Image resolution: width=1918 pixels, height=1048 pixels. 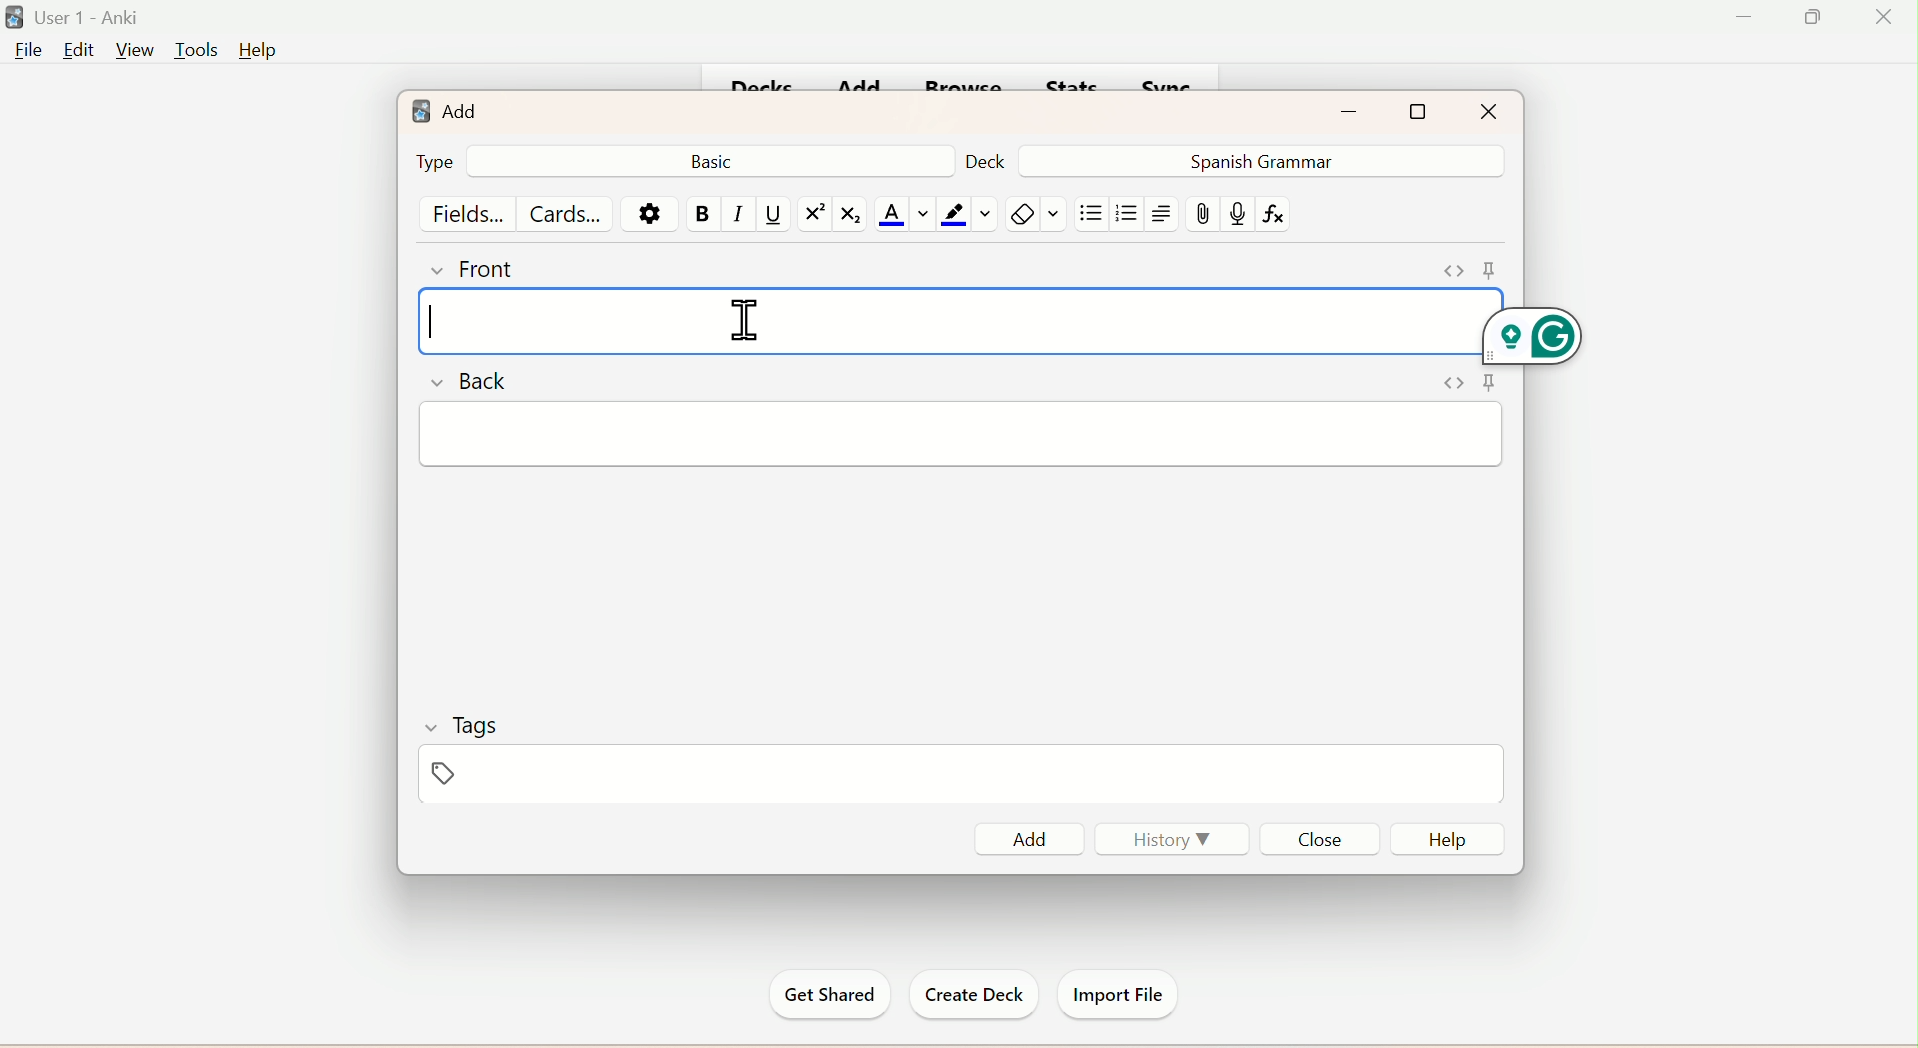 What do you see at coordinates (739, 214) in the screenshot?
I see `Italiac` at bounding box center [739, 214].